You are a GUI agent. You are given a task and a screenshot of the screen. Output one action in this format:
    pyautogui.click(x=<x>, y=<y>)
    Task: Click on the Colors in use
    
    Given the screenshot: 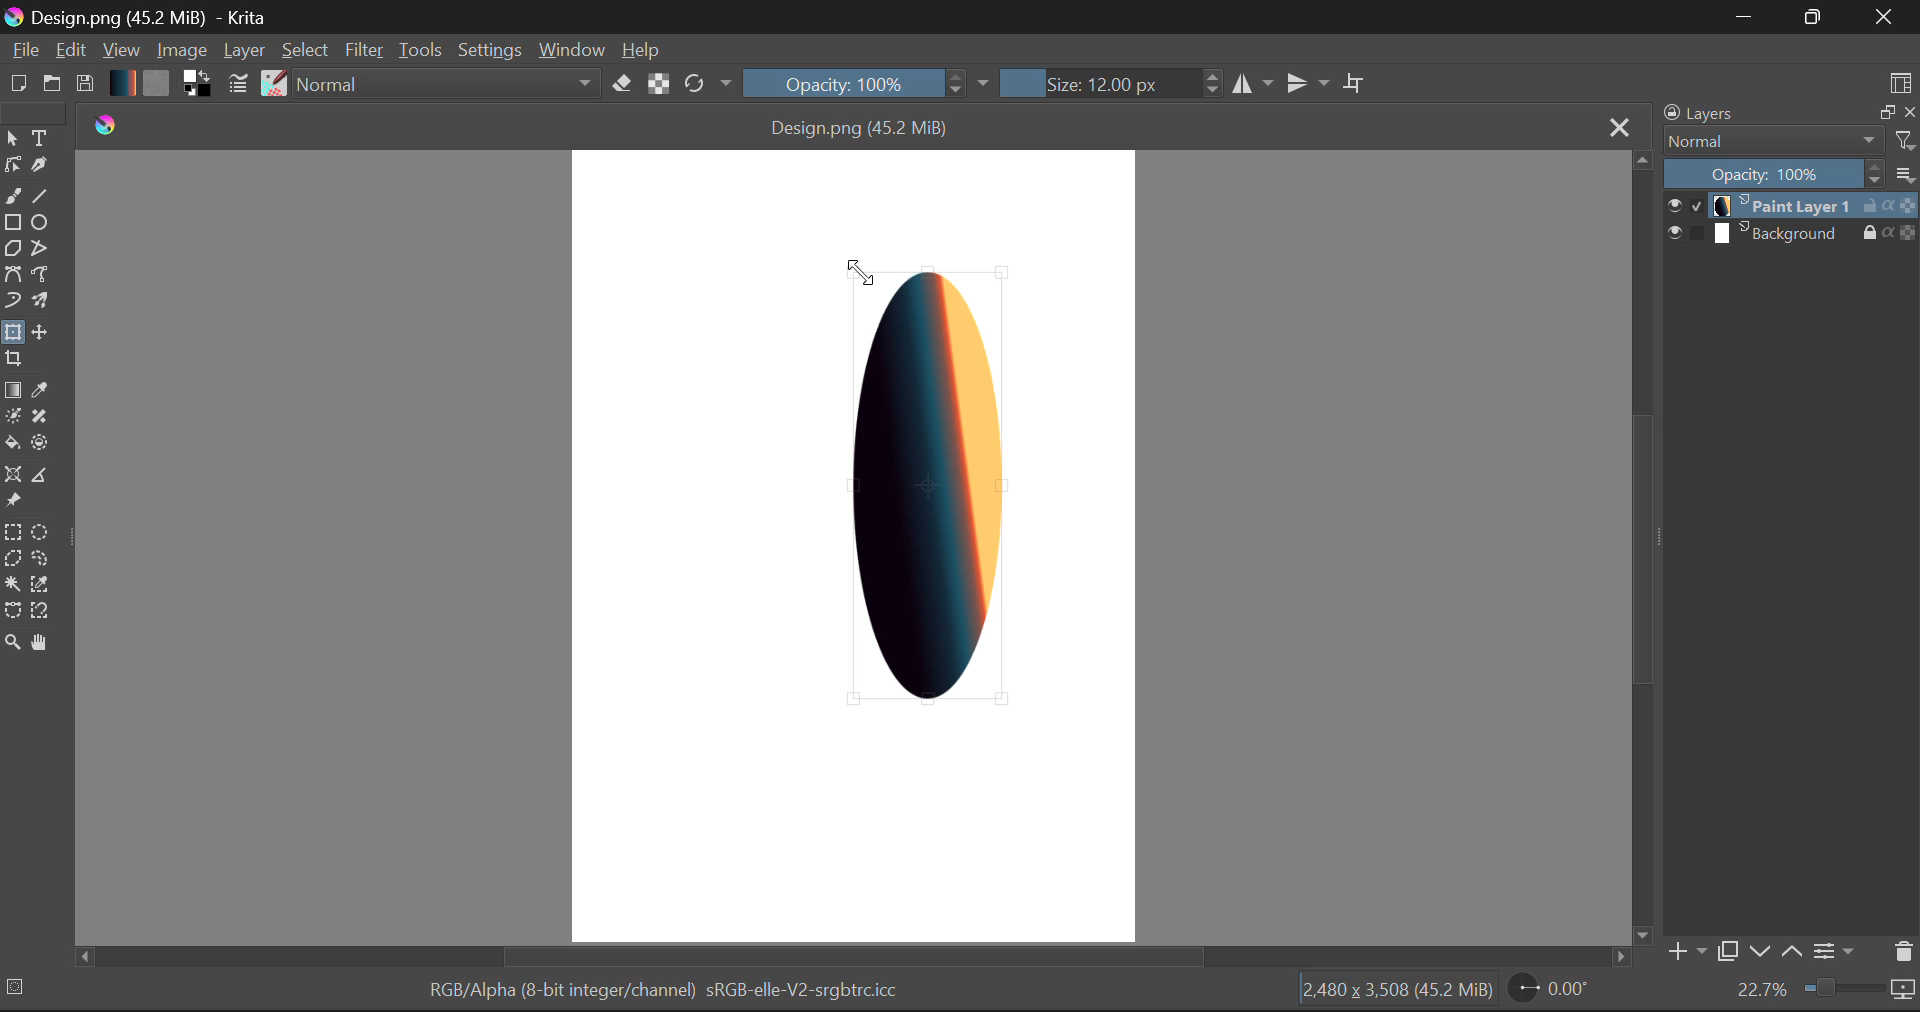 What is the action you would take?
    pyautogui.click(x=197, y=85)
    